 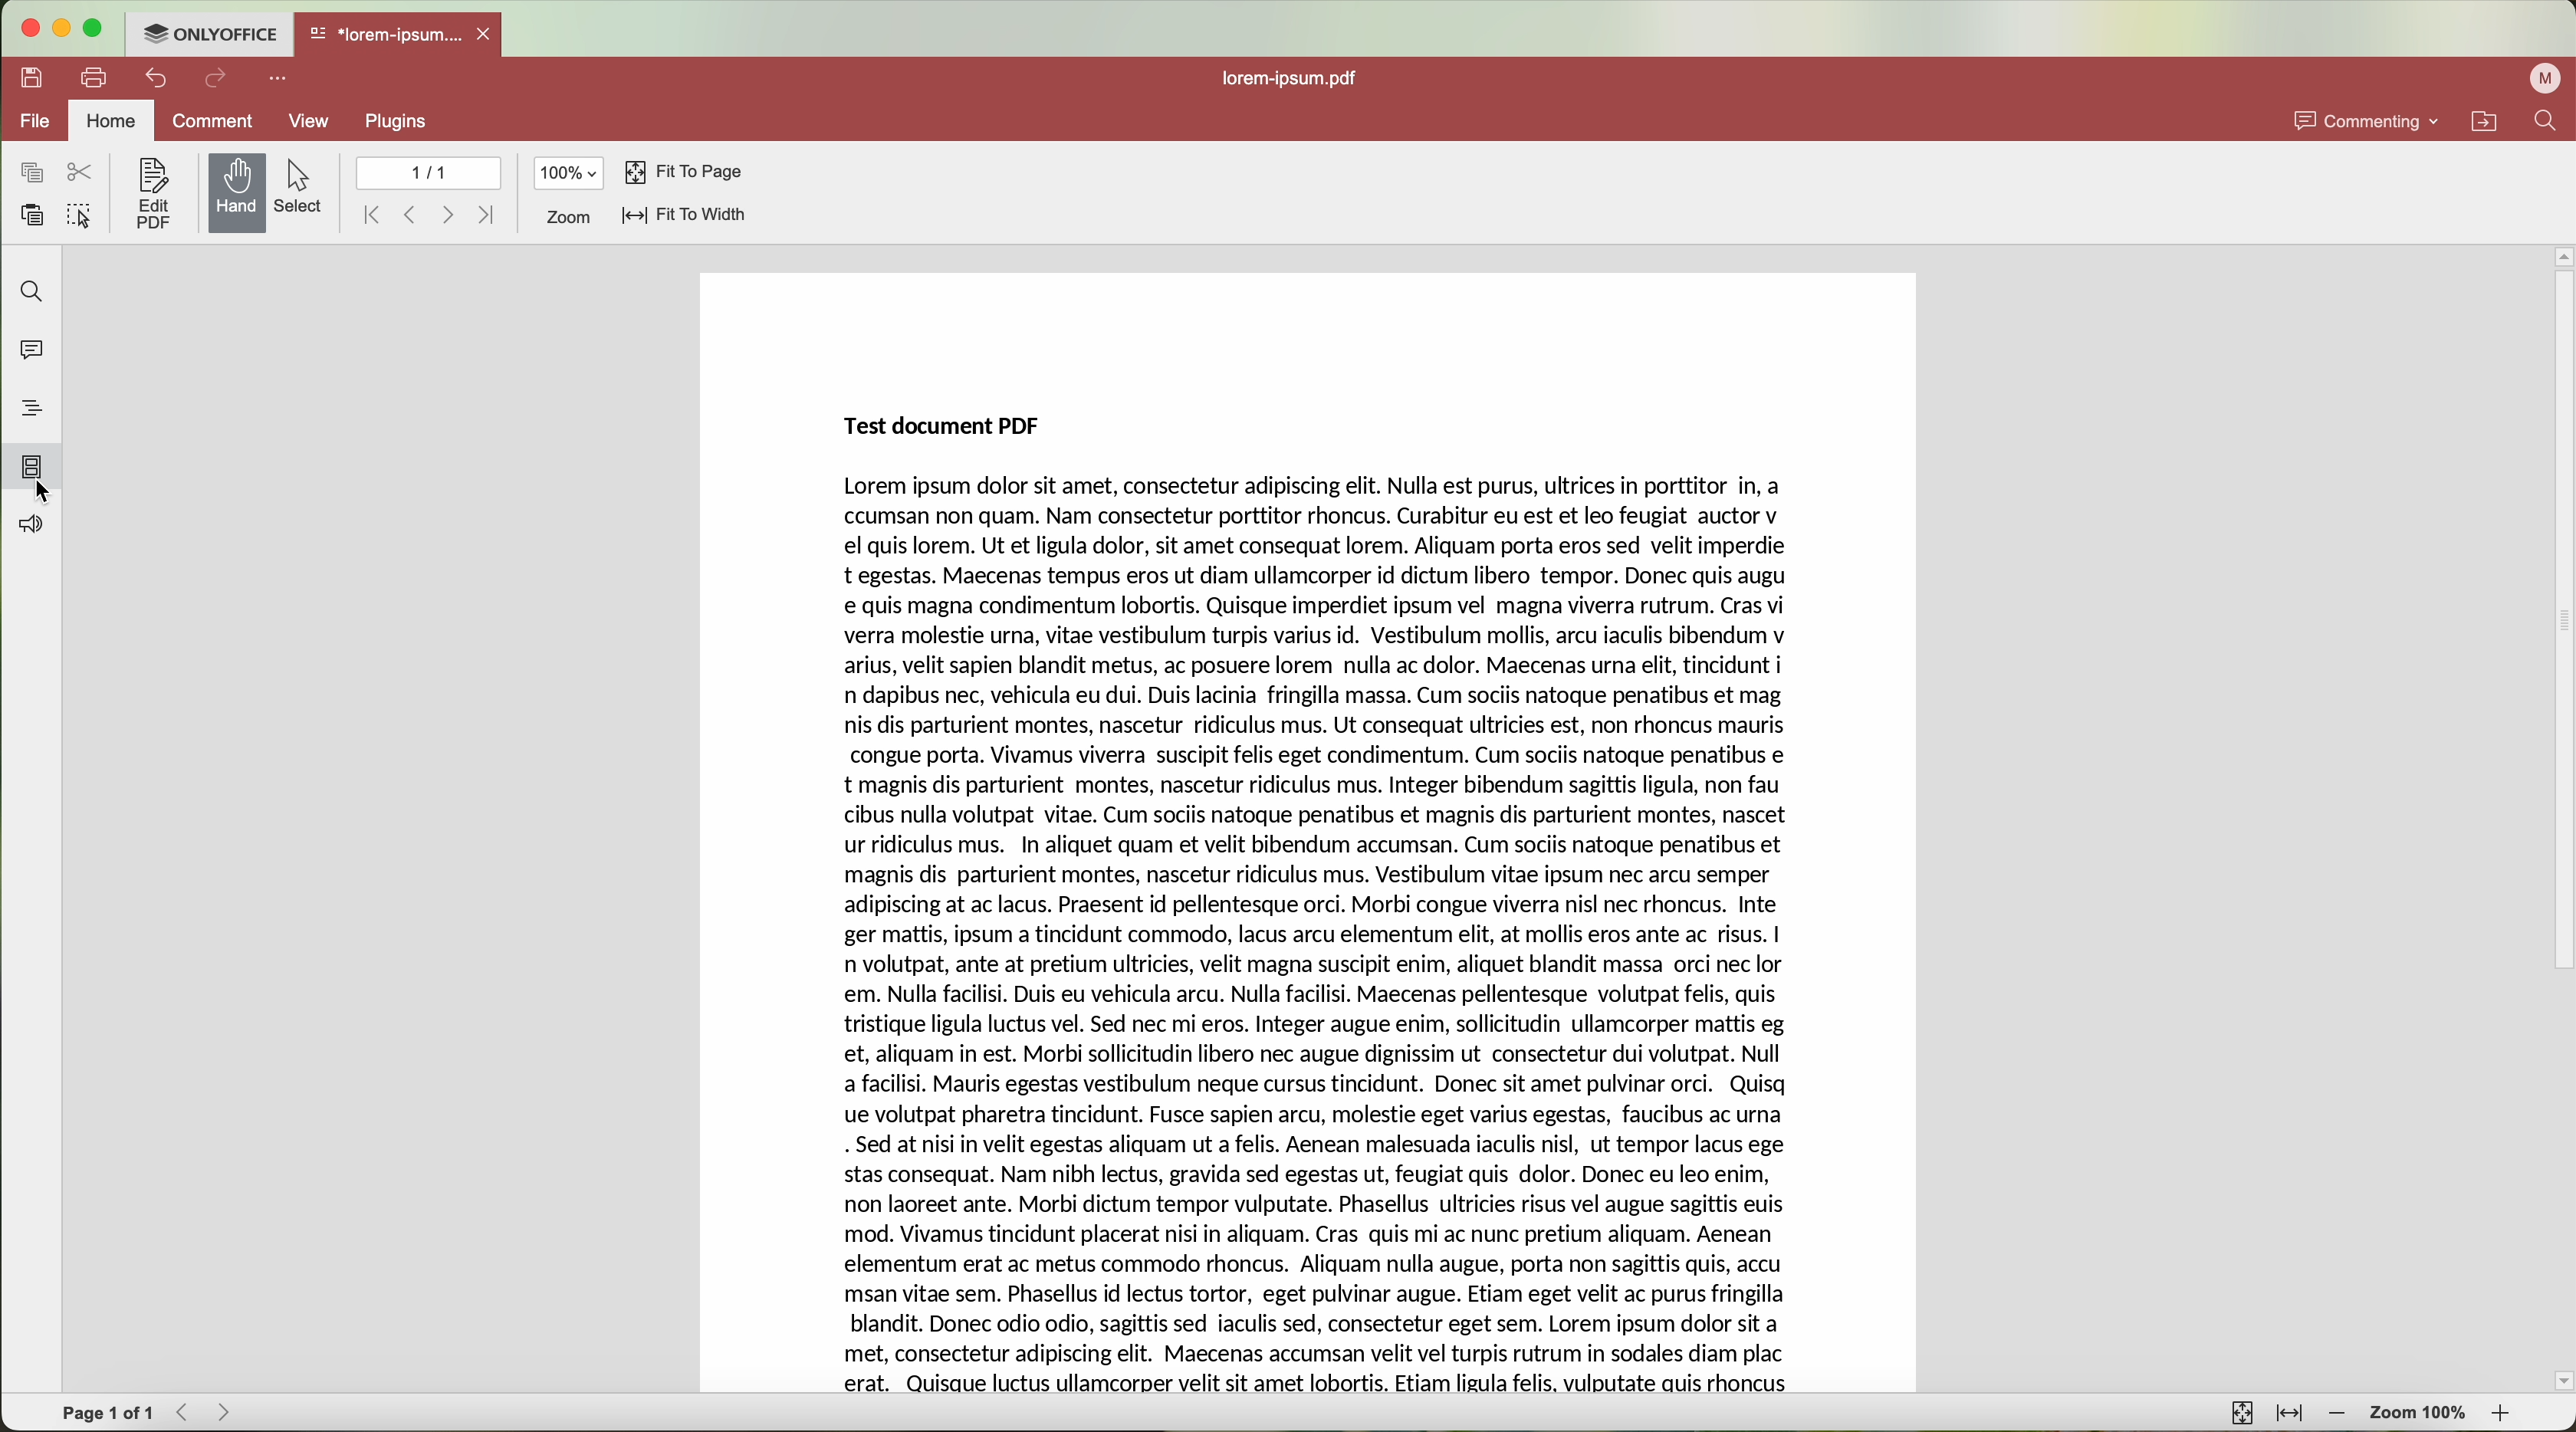 I want to click on commenting, so click(x=2368, y=120).